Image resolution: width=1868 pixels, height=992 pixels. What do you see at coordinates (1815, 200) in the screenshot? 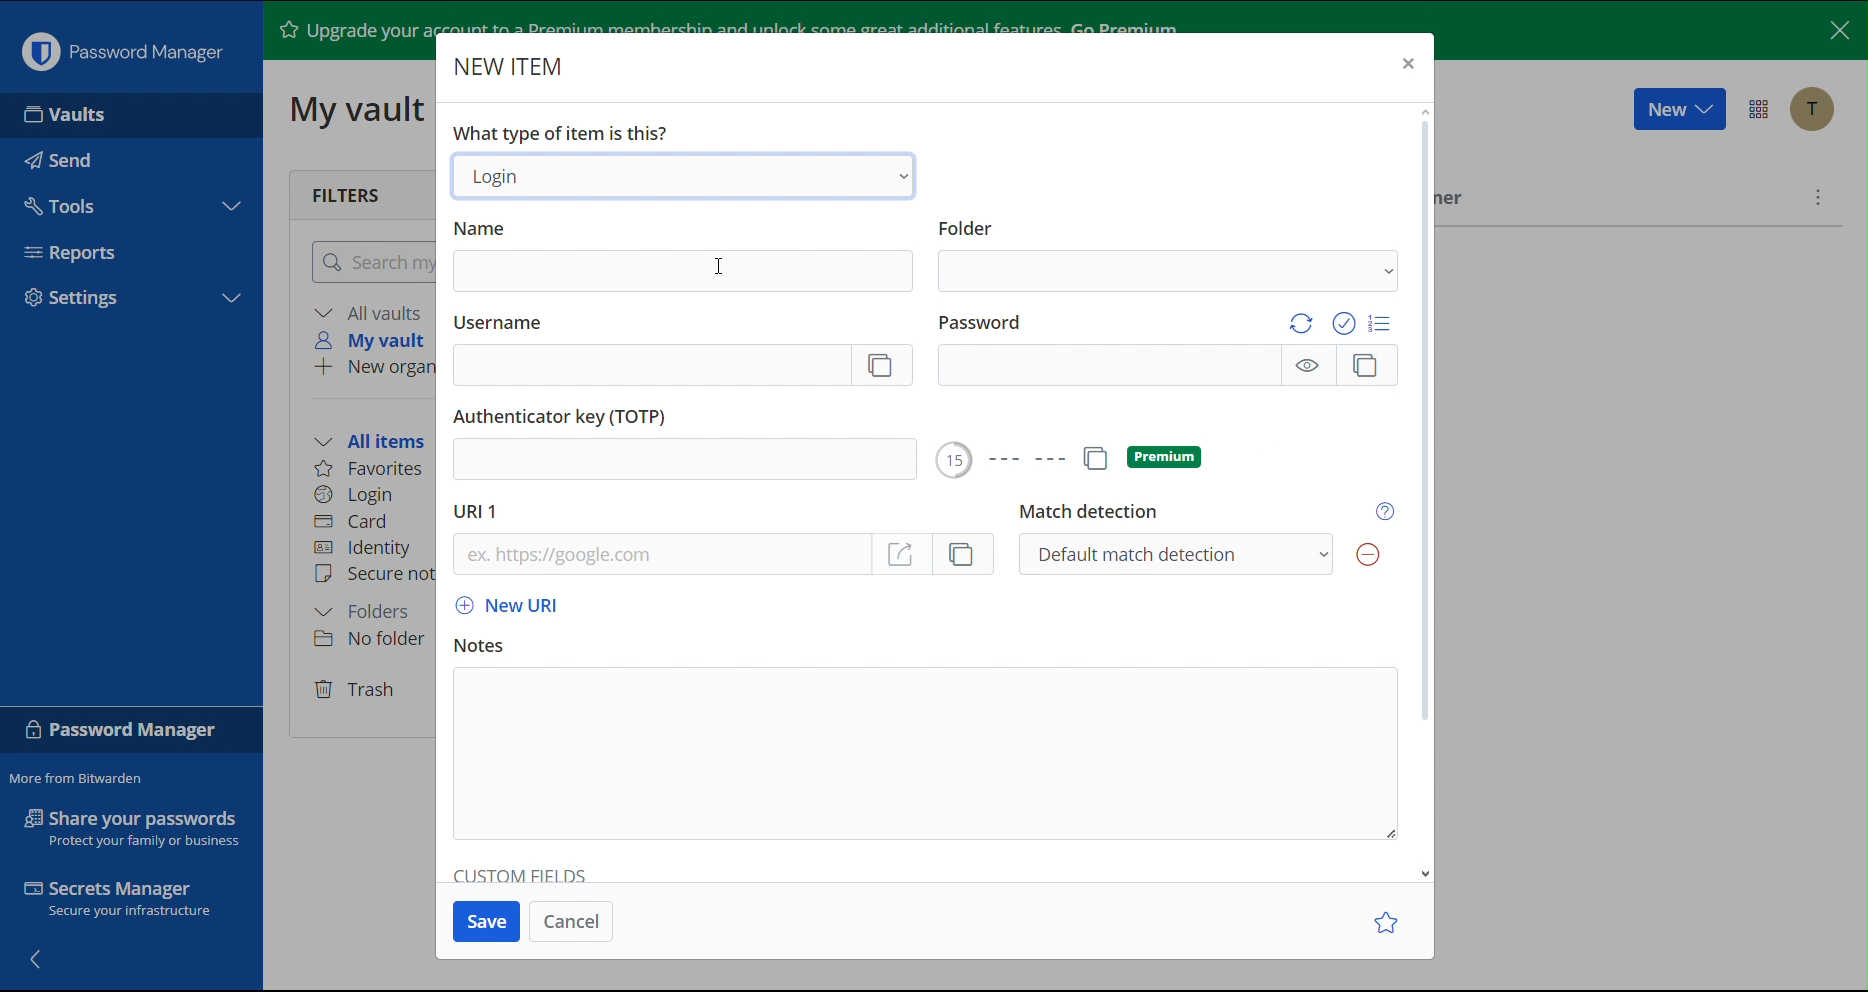
I see `More` at bounding box center [1815, 200].